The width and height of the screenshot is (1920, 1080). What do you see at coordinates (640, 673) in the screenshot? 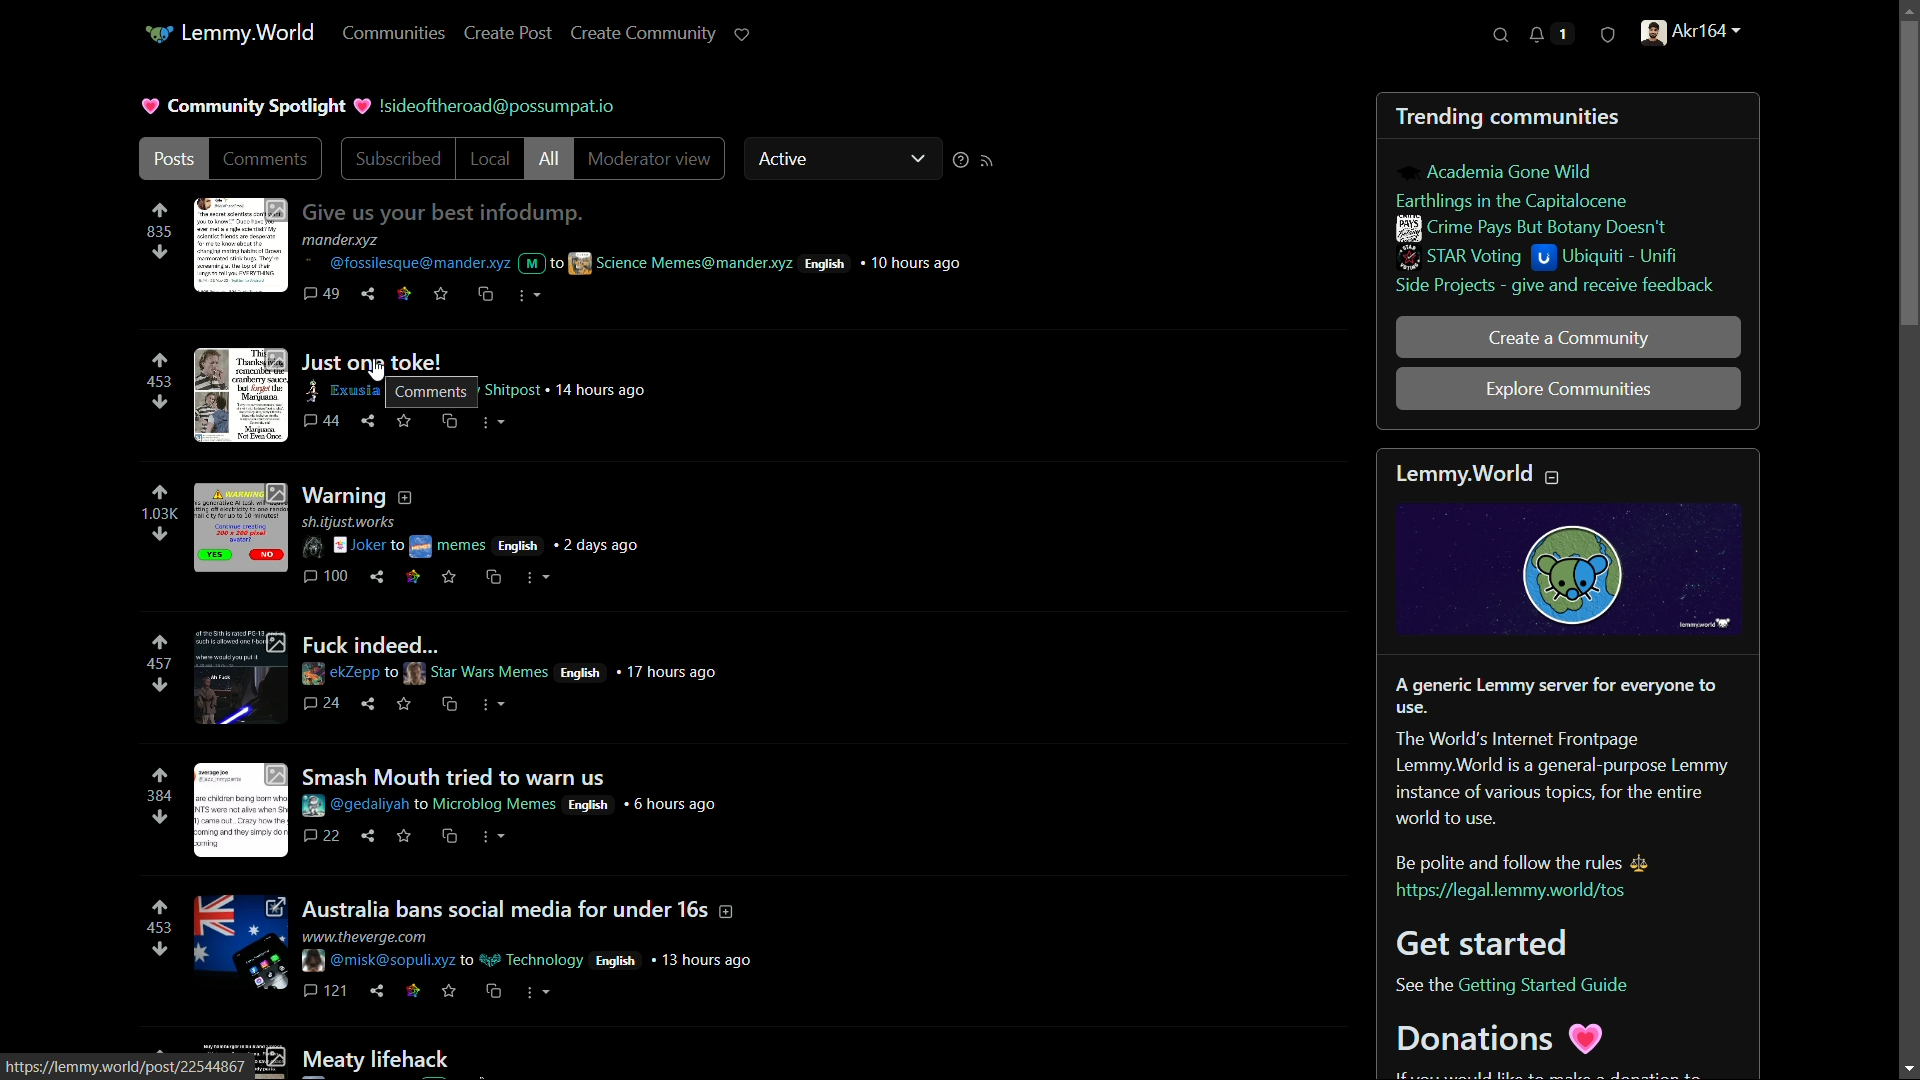
I see `English 17 hours ago` at bounding box center [640, 673].